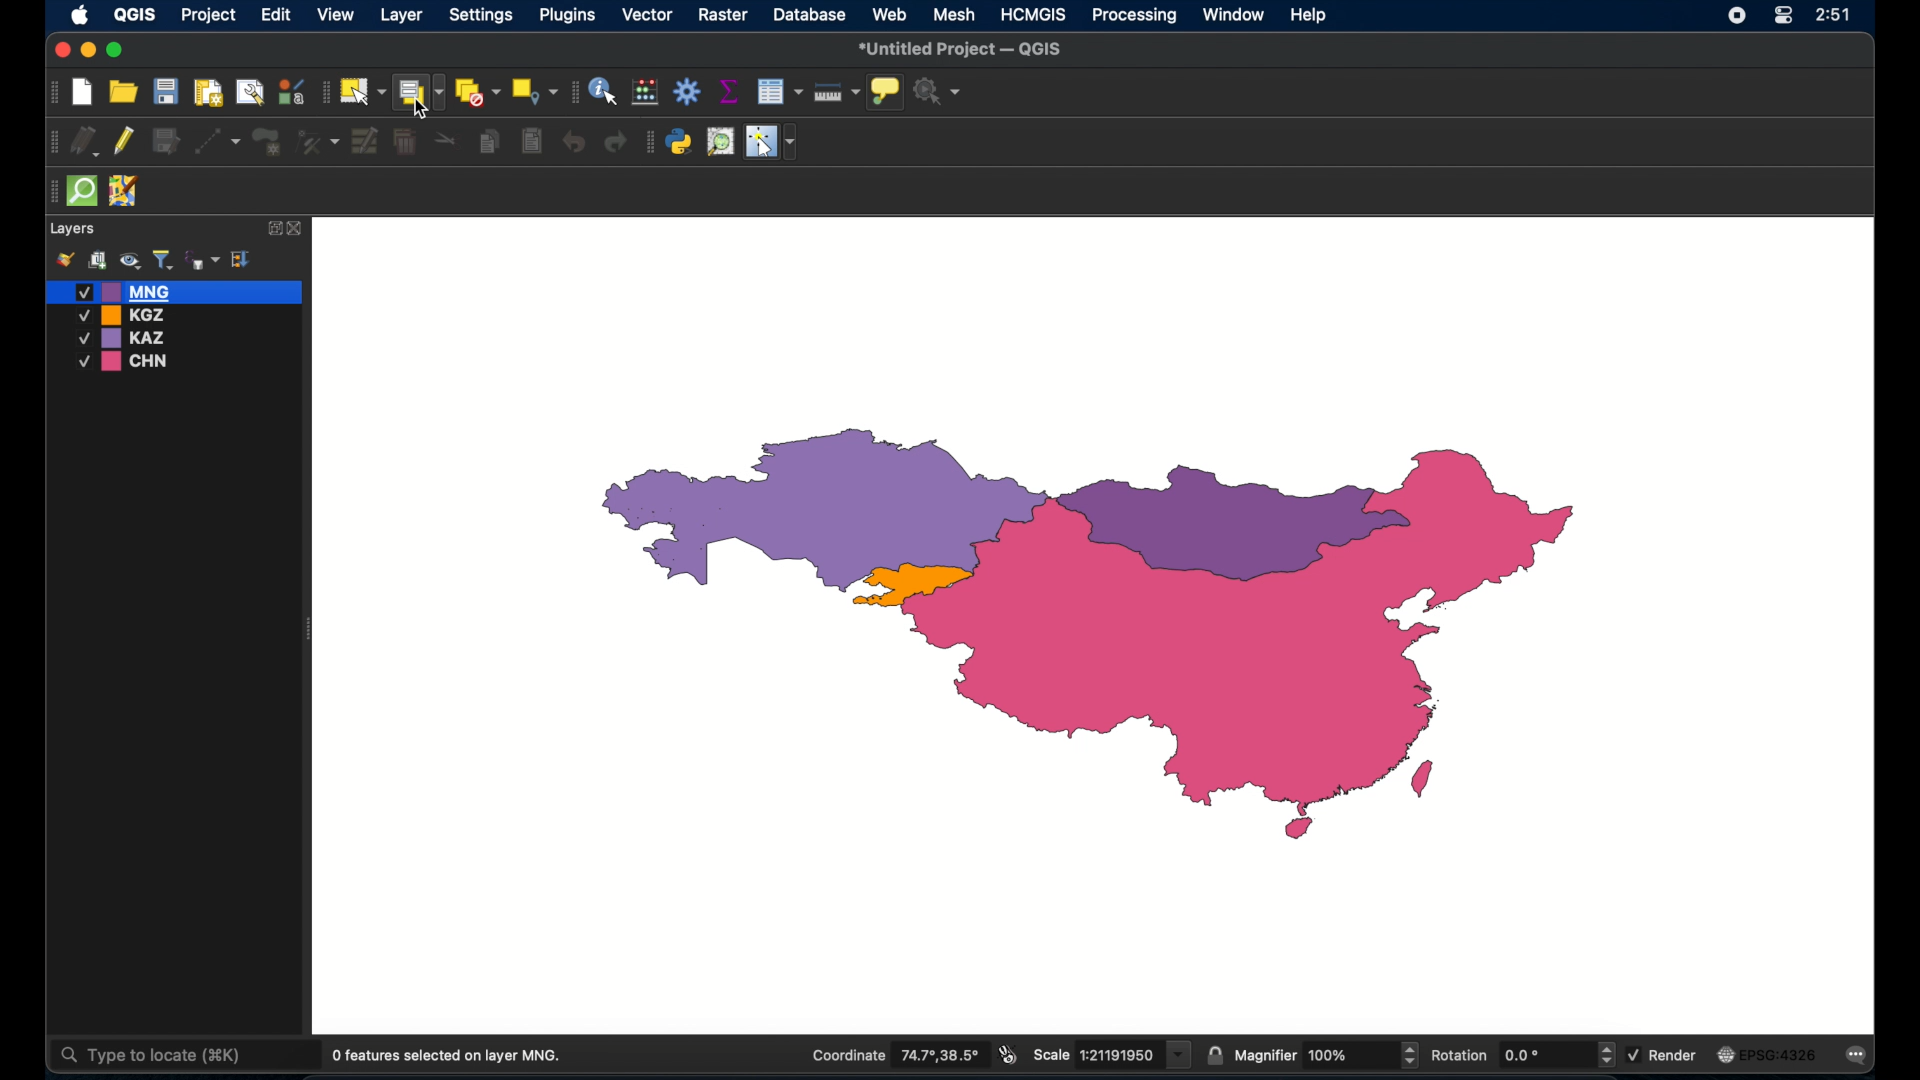 Image resolution: width=1920 pixels, height=1080 pixels. Describe the element at coordinates (962, 49) in the screenshot. I see `untitled project - QGIS` at that location.